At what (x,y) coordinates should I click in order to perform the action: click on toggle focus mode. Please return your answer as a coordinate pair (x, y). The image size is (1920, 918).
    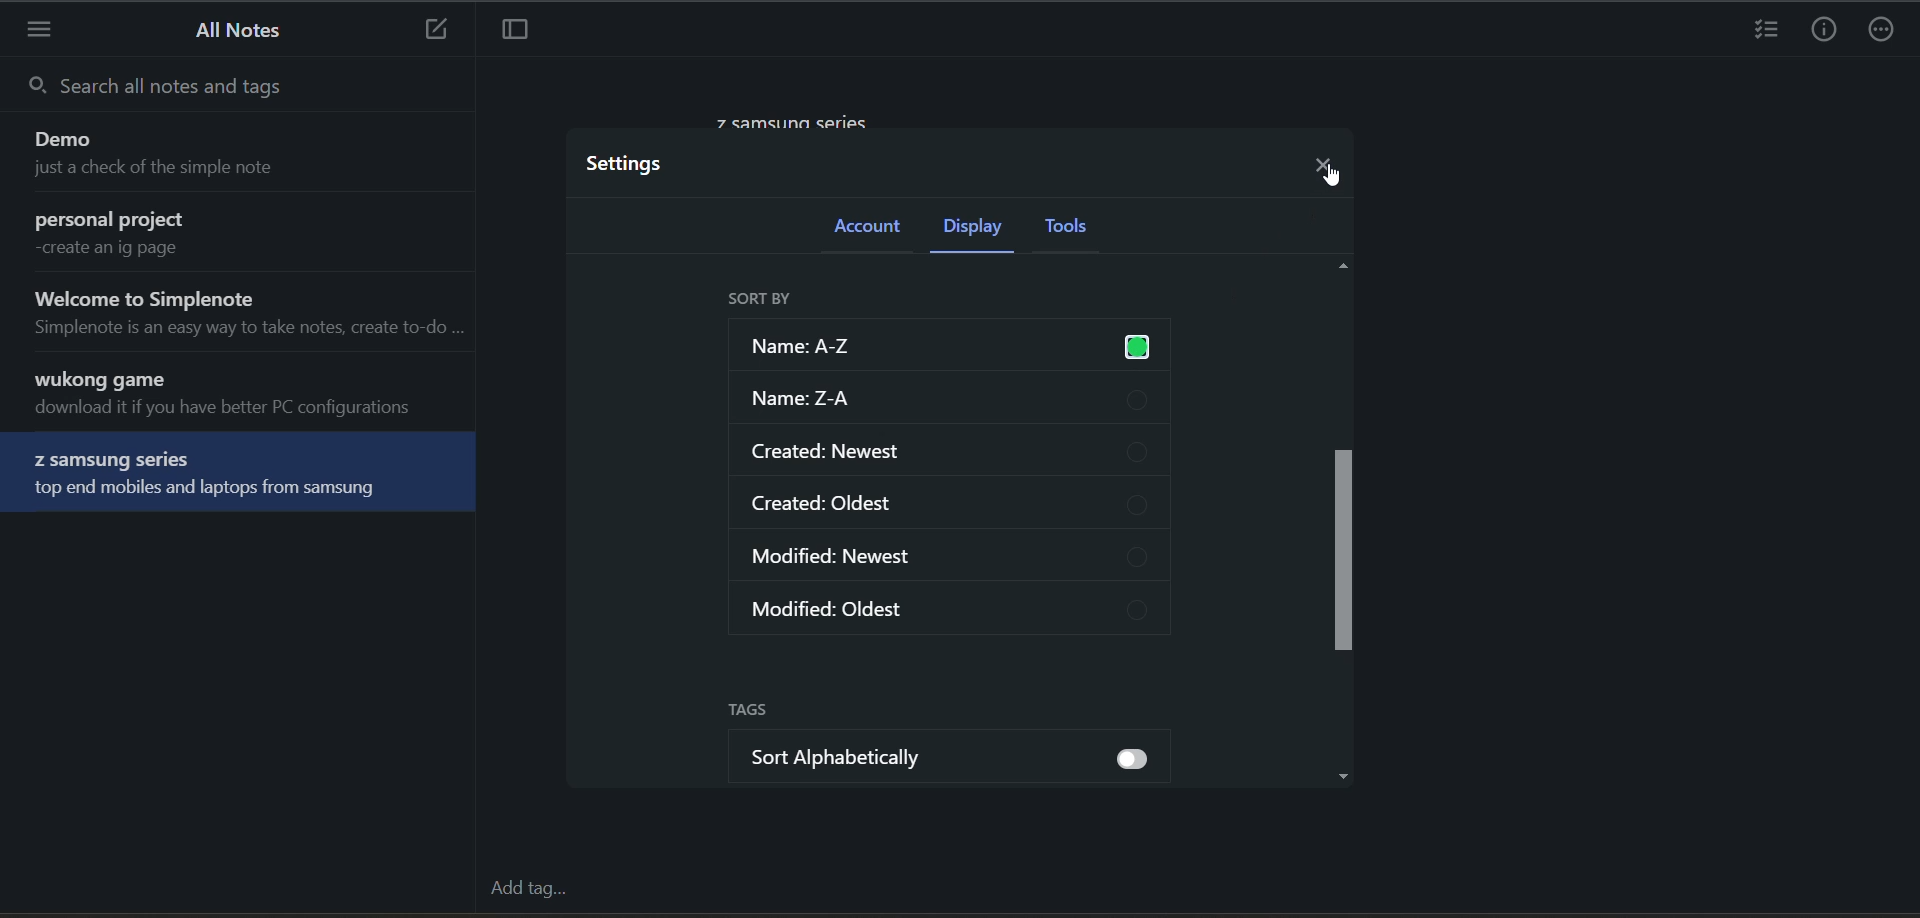
    Looking at the image, I should click on (511, 32).